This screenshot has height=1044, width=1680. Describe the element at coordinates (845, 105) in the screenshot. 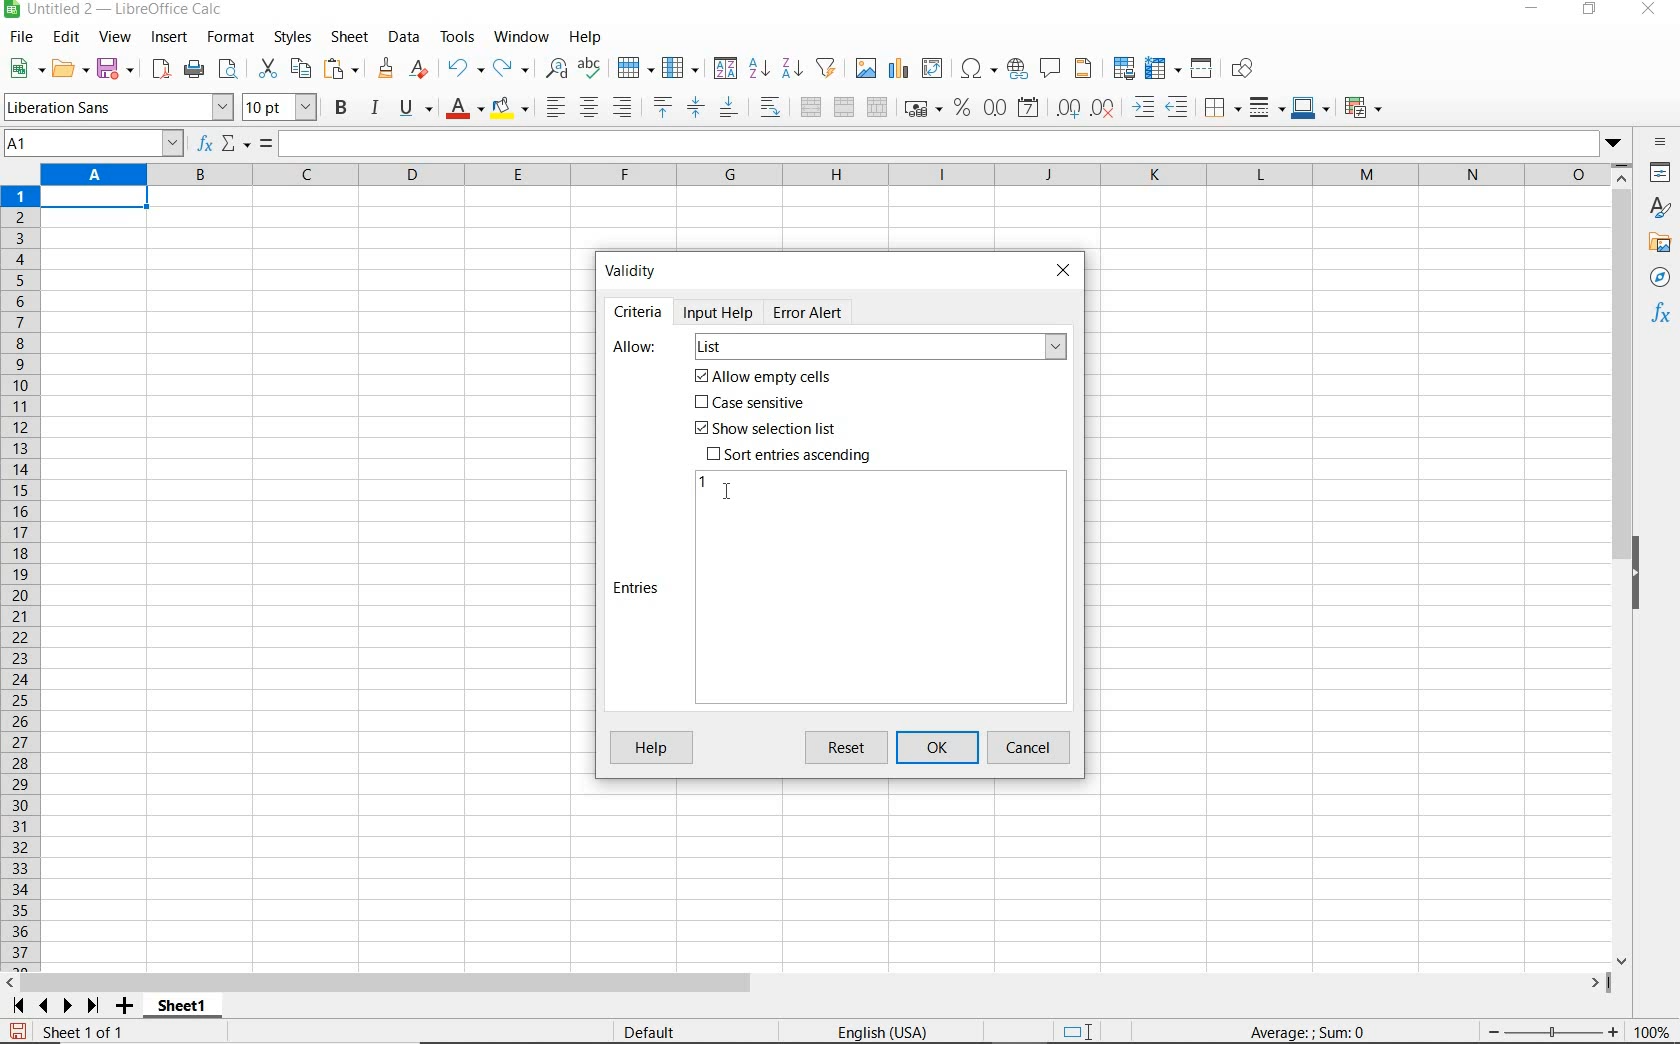

I see `merge cells` at that location.